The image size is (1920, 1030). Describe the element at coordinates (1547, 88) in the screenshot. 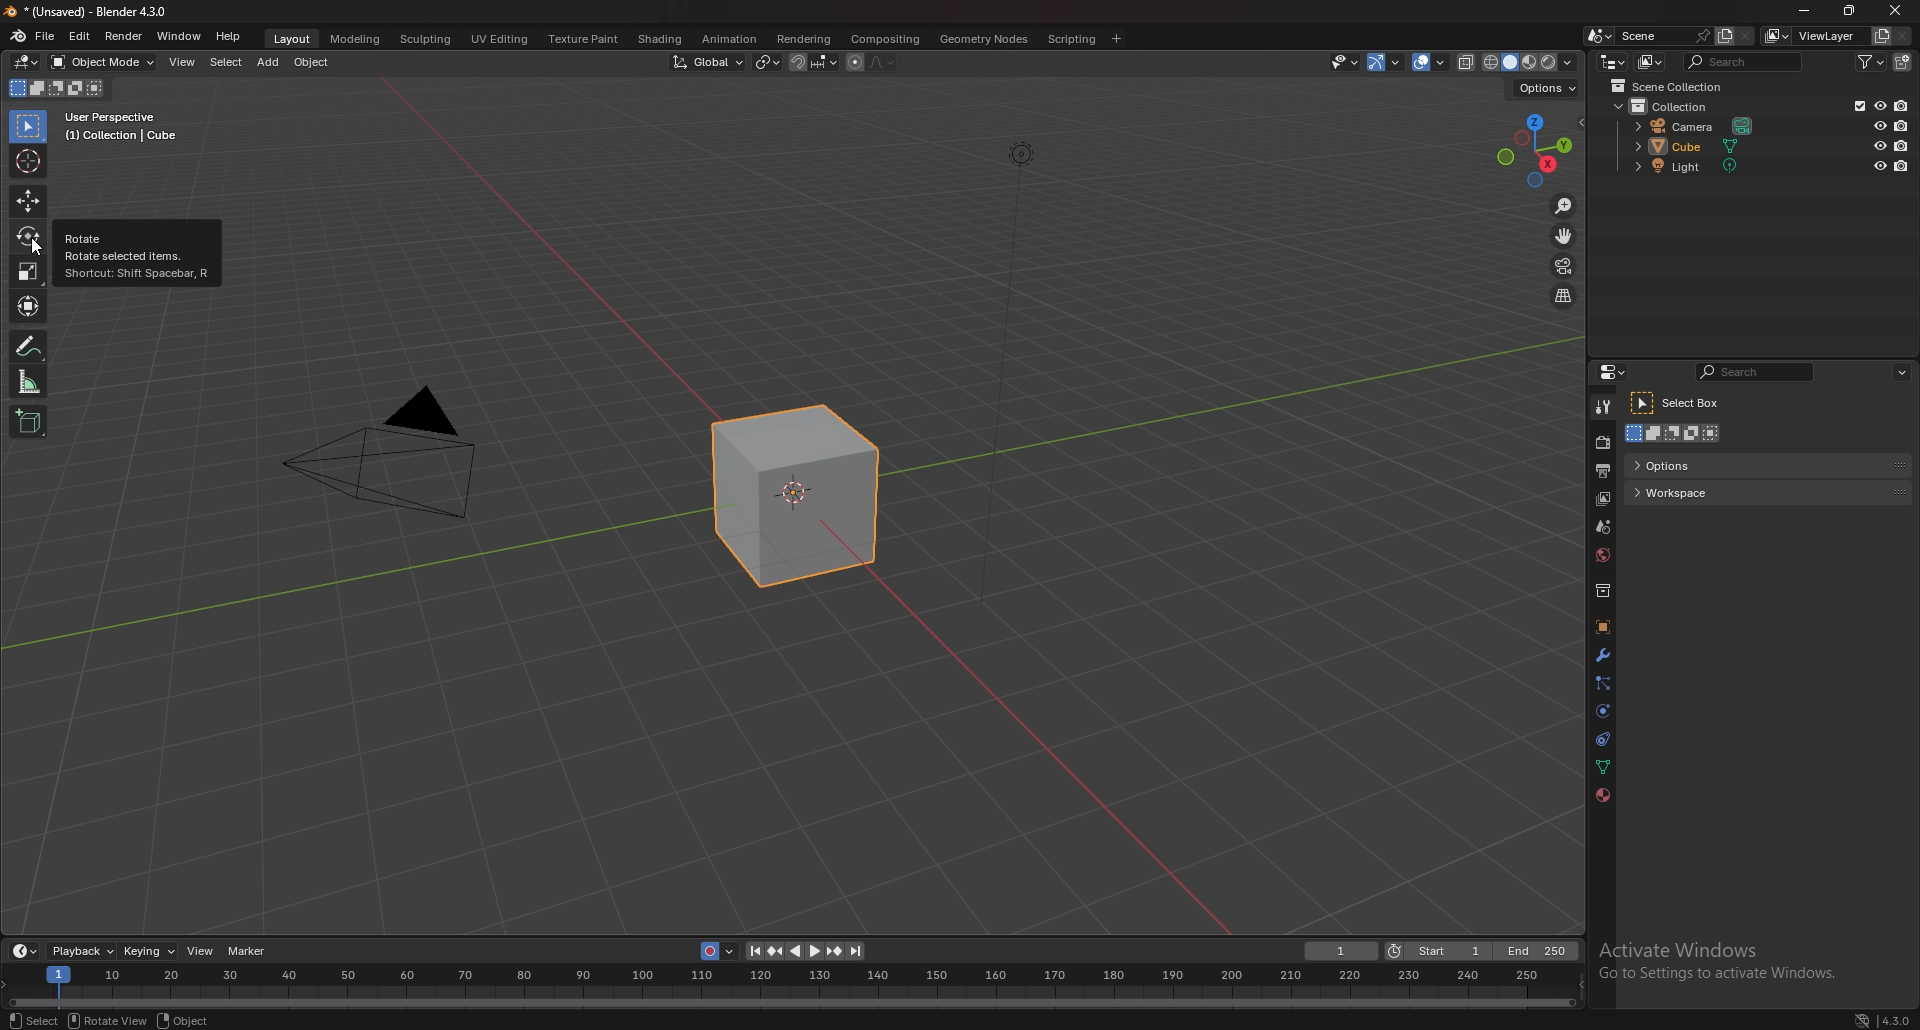

I see `options` at that location.